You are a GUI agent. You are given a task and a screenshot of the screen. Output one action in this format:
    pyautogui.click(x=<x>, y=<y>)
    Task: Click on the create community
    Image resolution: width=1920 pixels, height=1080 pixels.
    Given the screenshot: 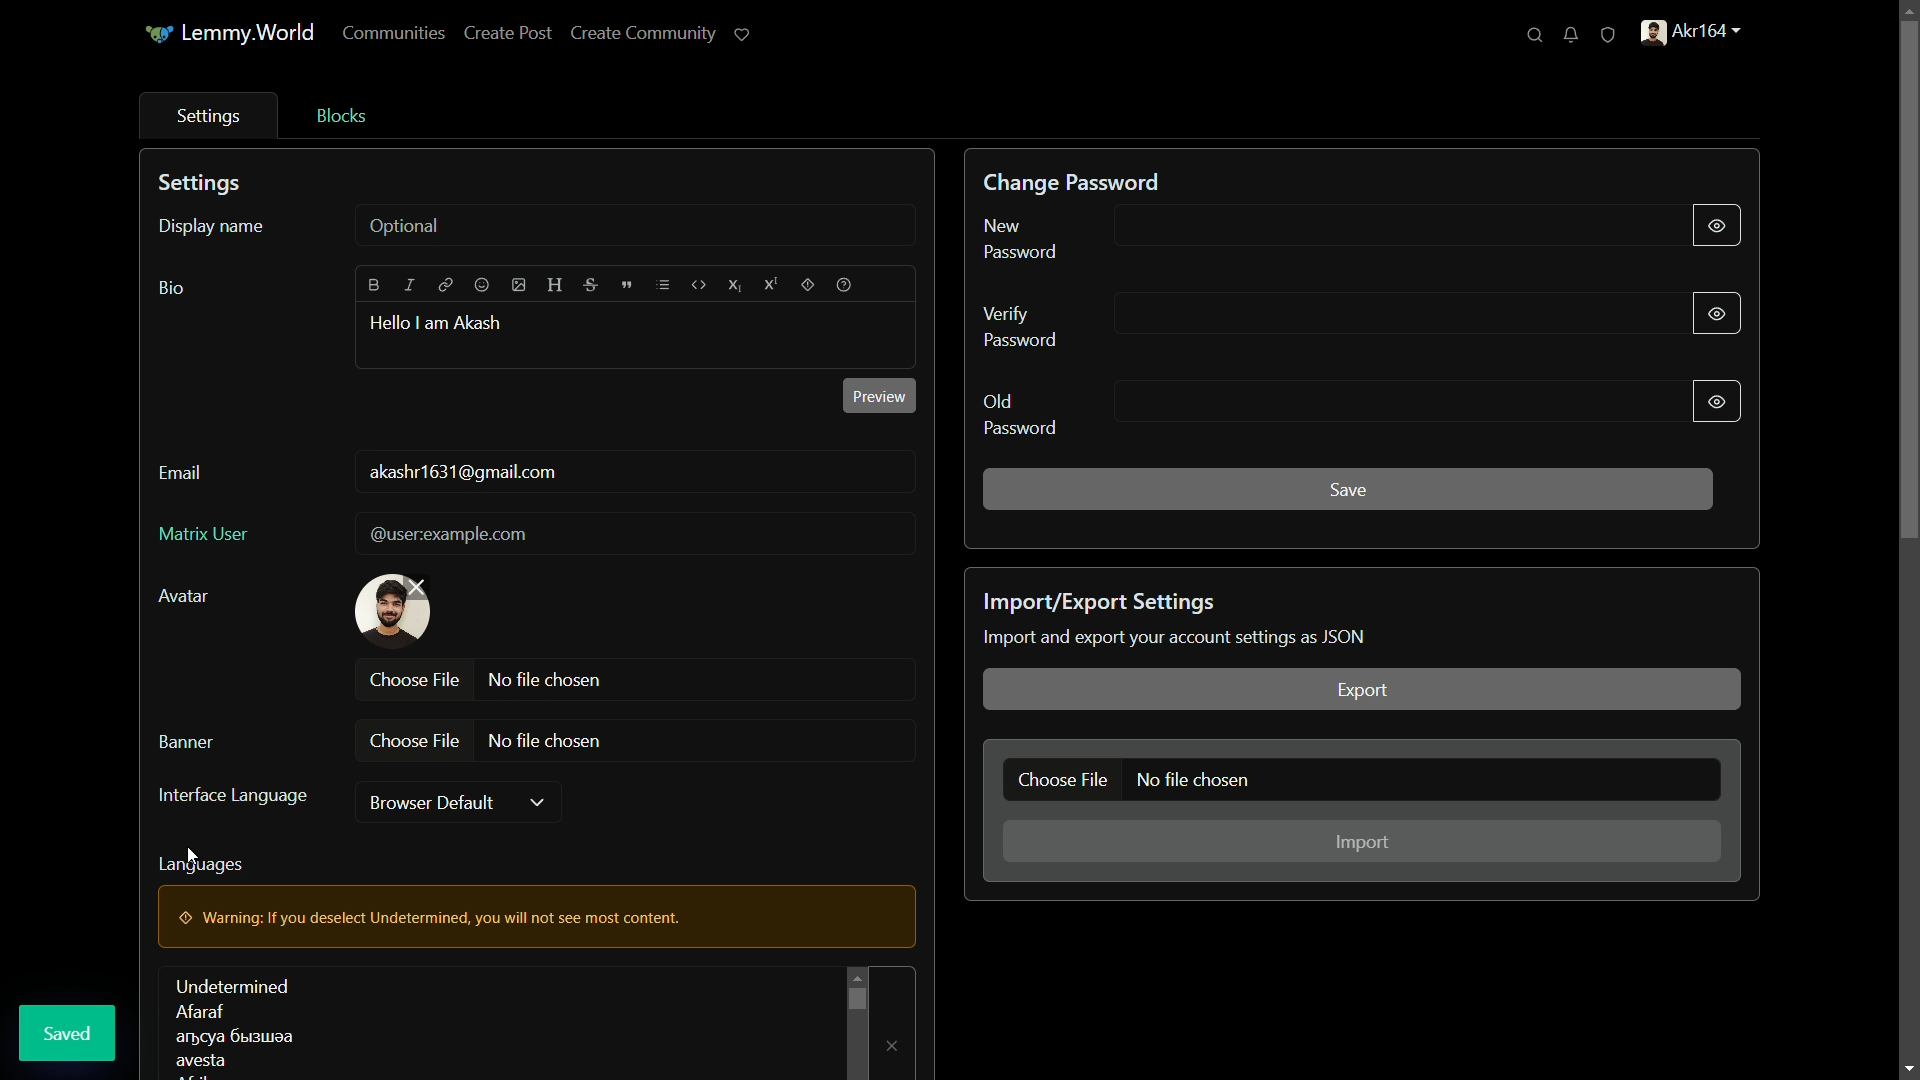 What is the action you would take?
    pyautogui.click(x=645, y=33)
    